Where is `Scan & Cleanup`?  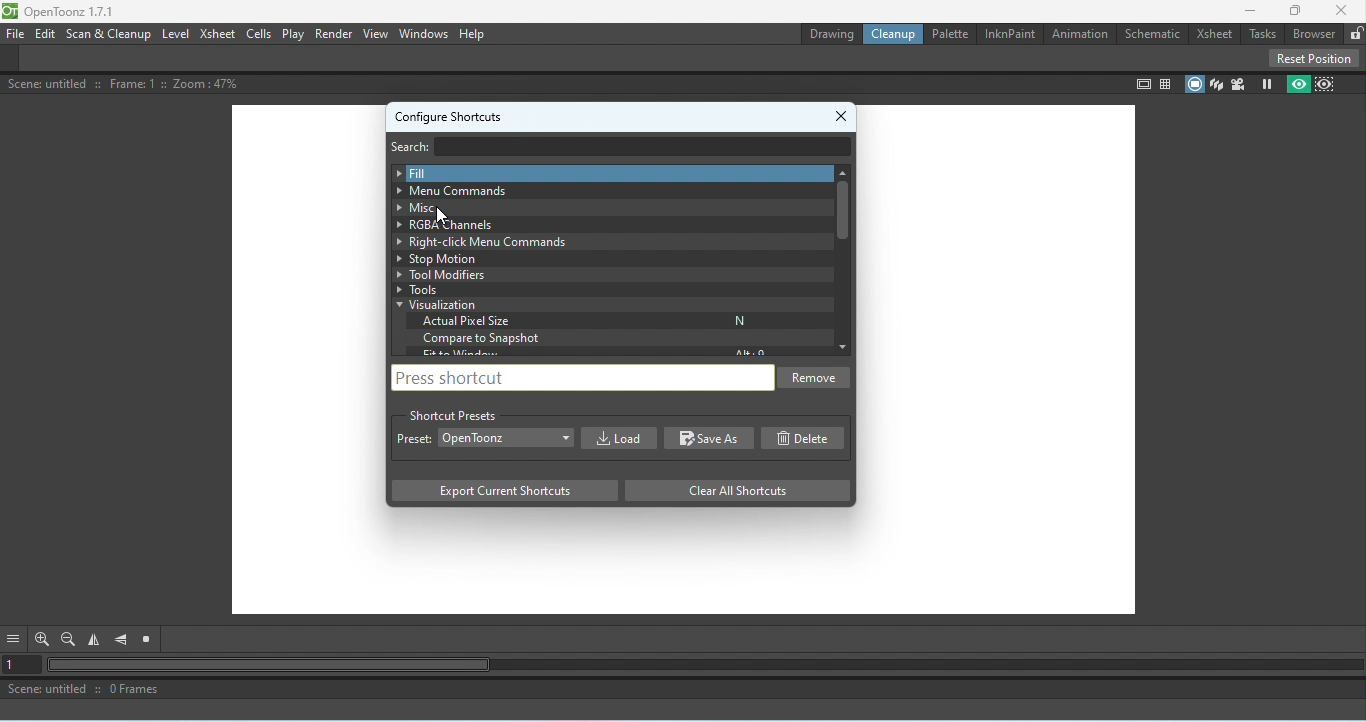
Scan & Cleanup is located at coordinates (109, 34).